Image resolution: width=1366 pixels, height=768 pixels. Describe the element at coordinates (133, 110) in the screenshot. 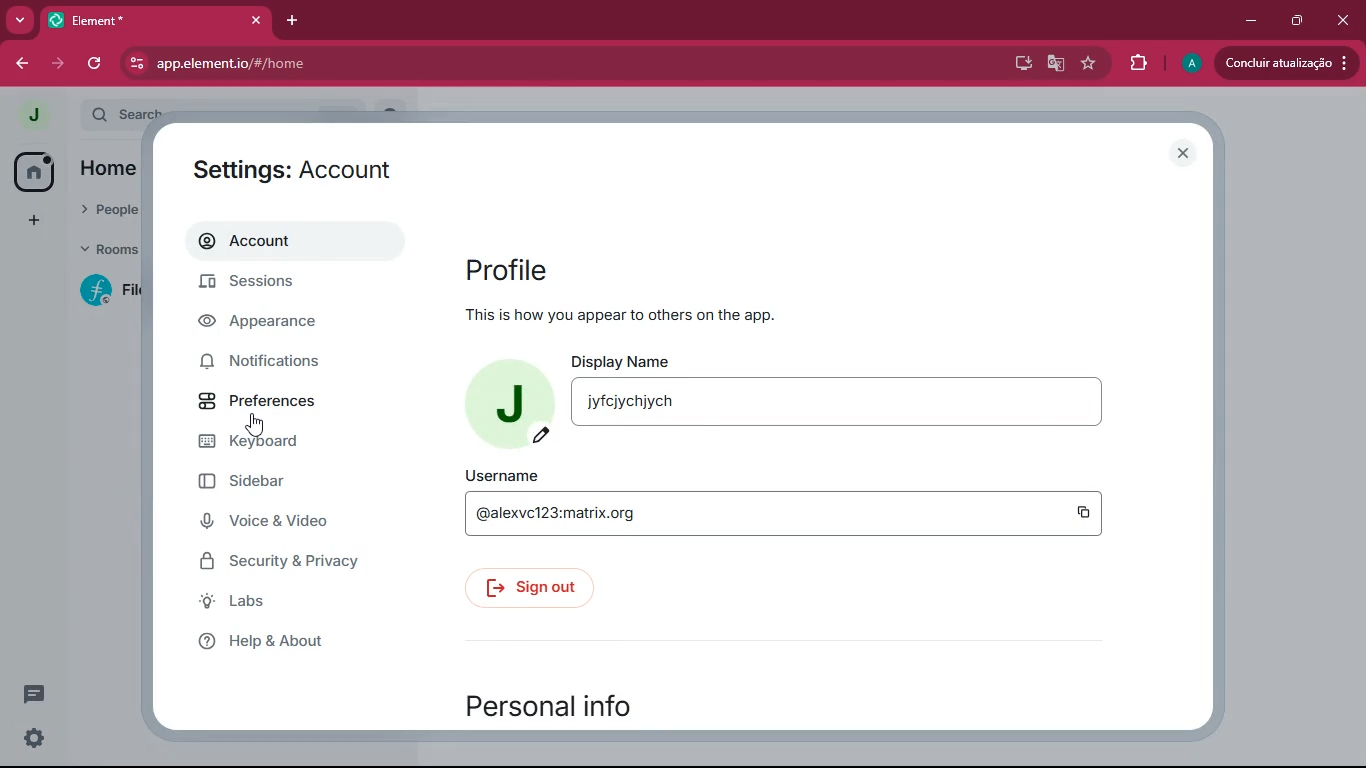

I see `search` at that location.